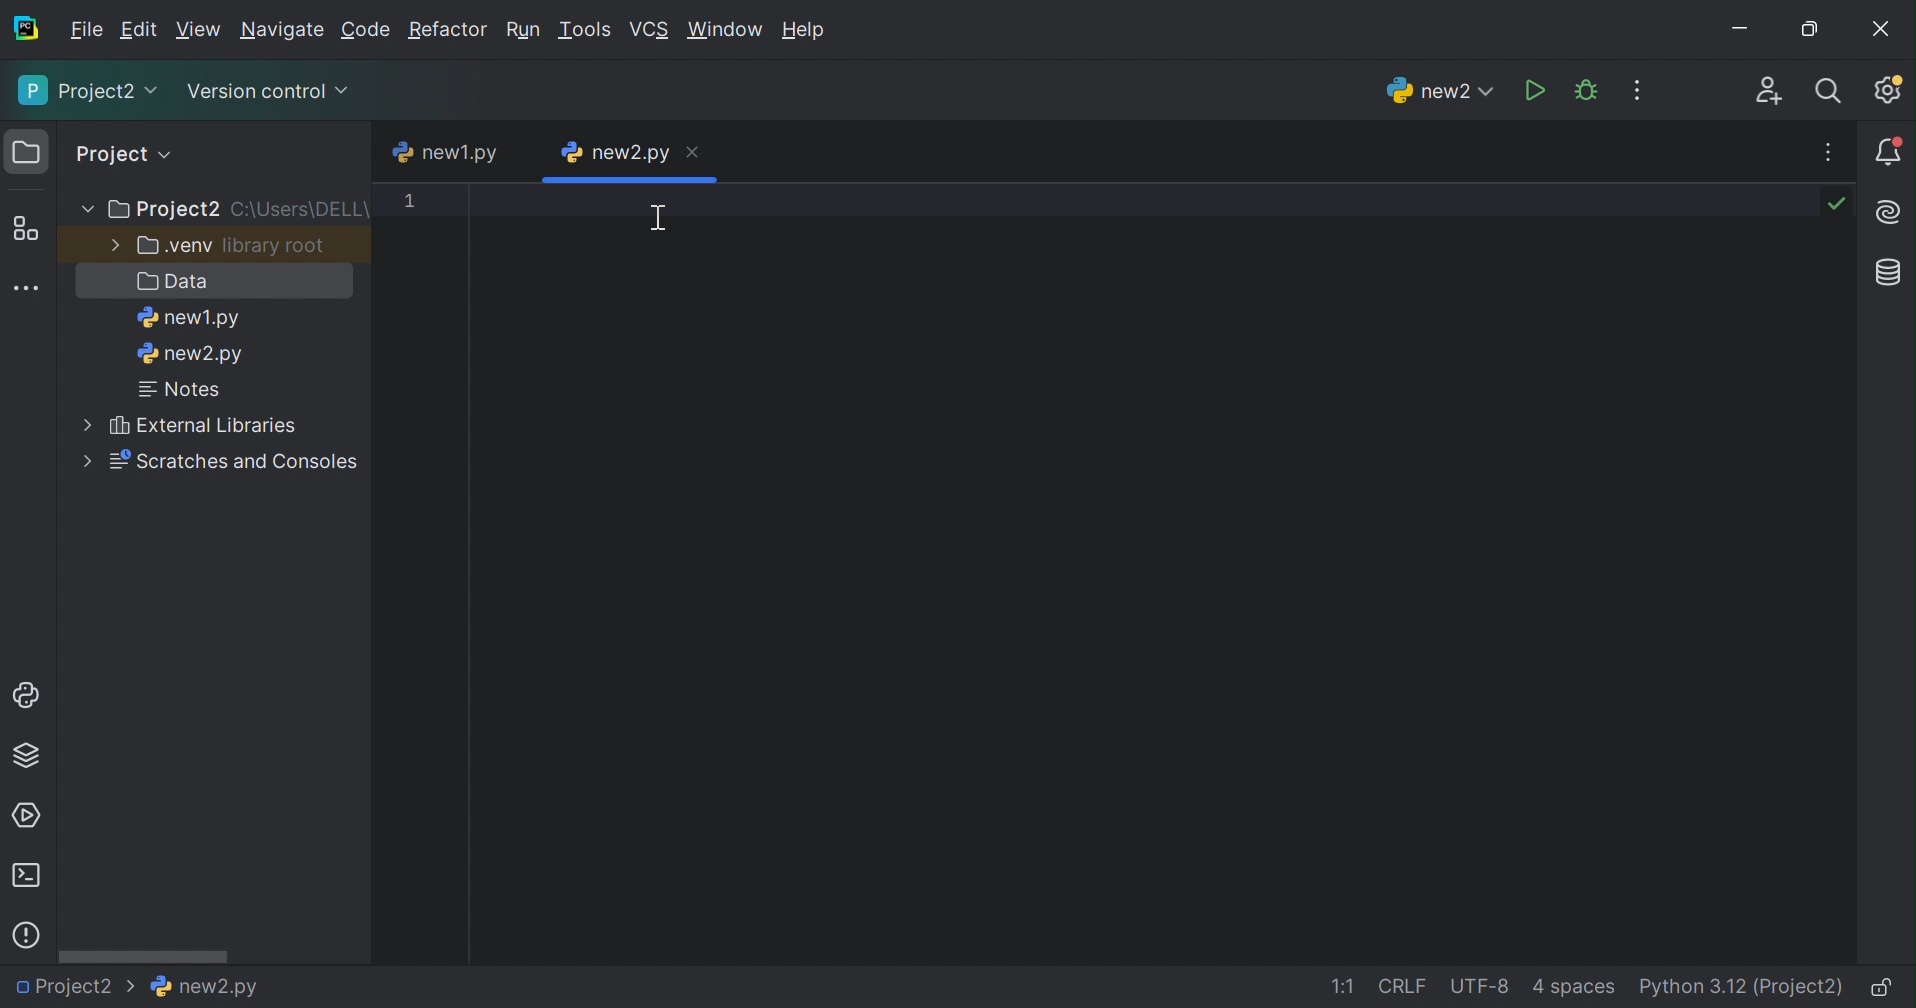 The height and width of the screenshot is (1008, 1916). I want to click on 1:1, so click(1340, 986).